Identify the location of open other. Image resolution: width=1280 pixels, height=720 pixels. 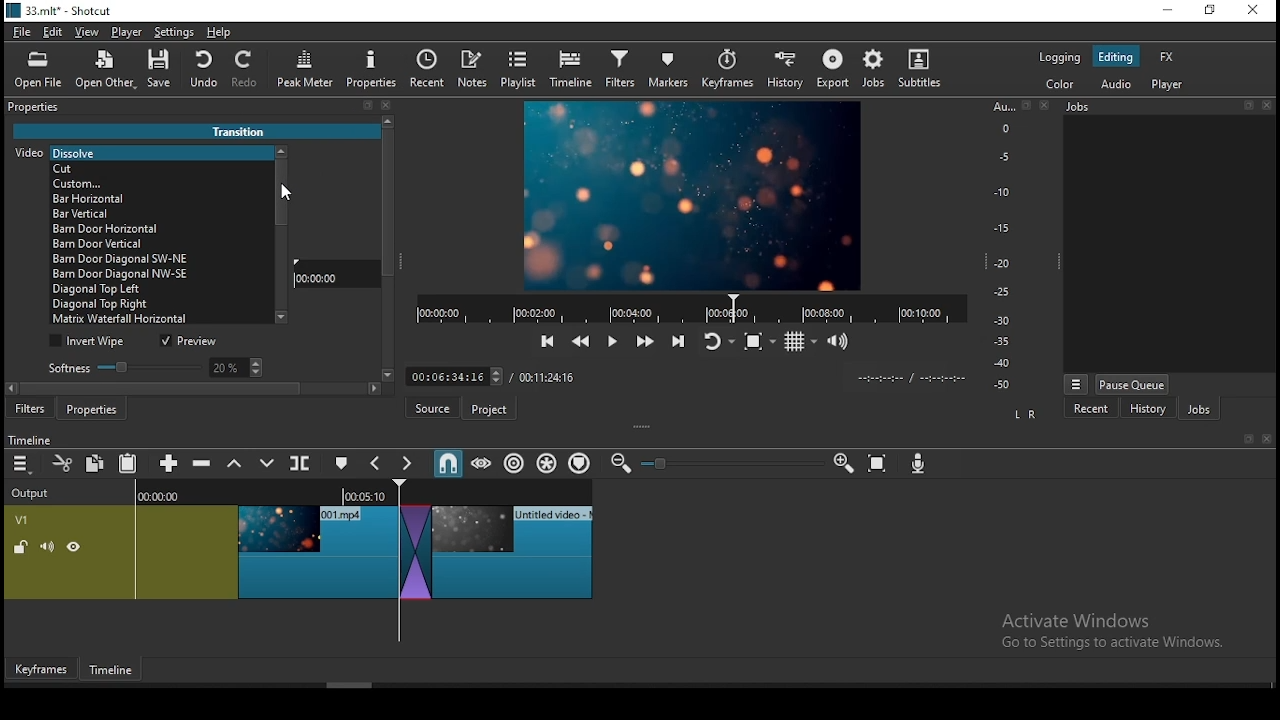
(107, 74).